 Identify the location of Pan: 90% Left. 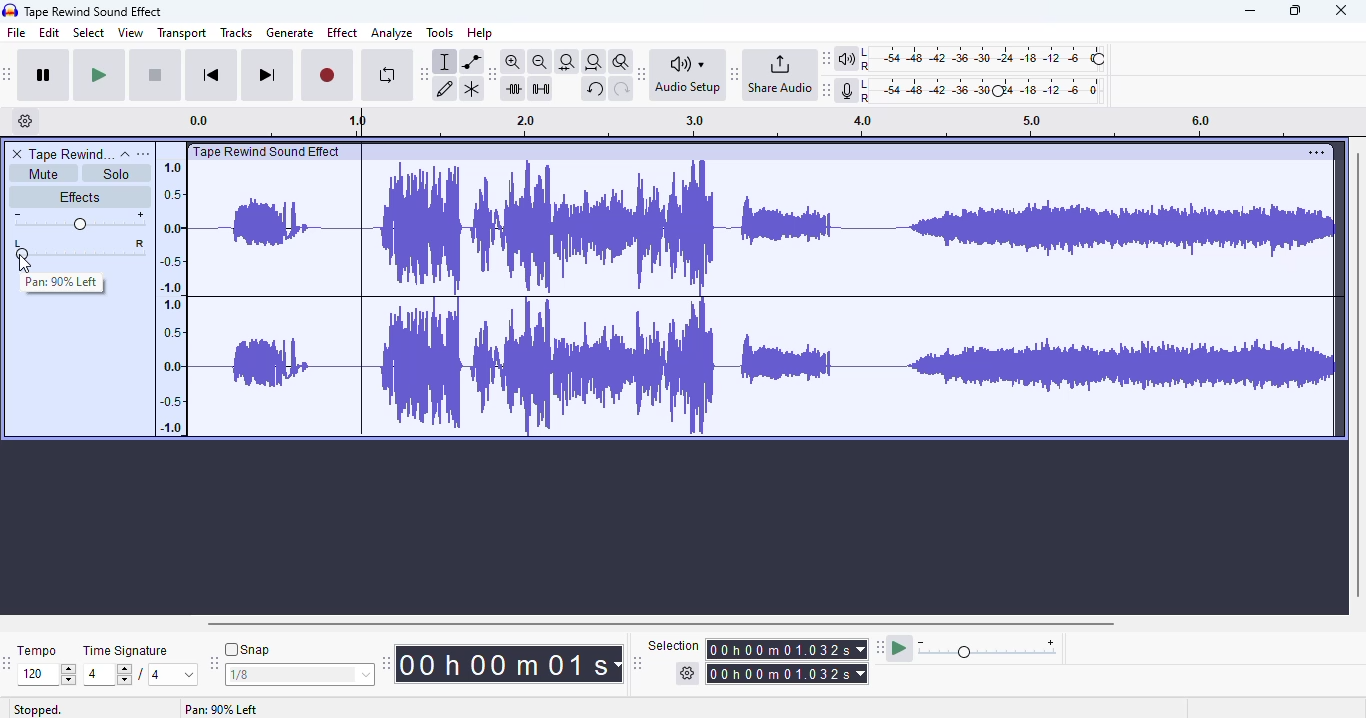
(64, 285).